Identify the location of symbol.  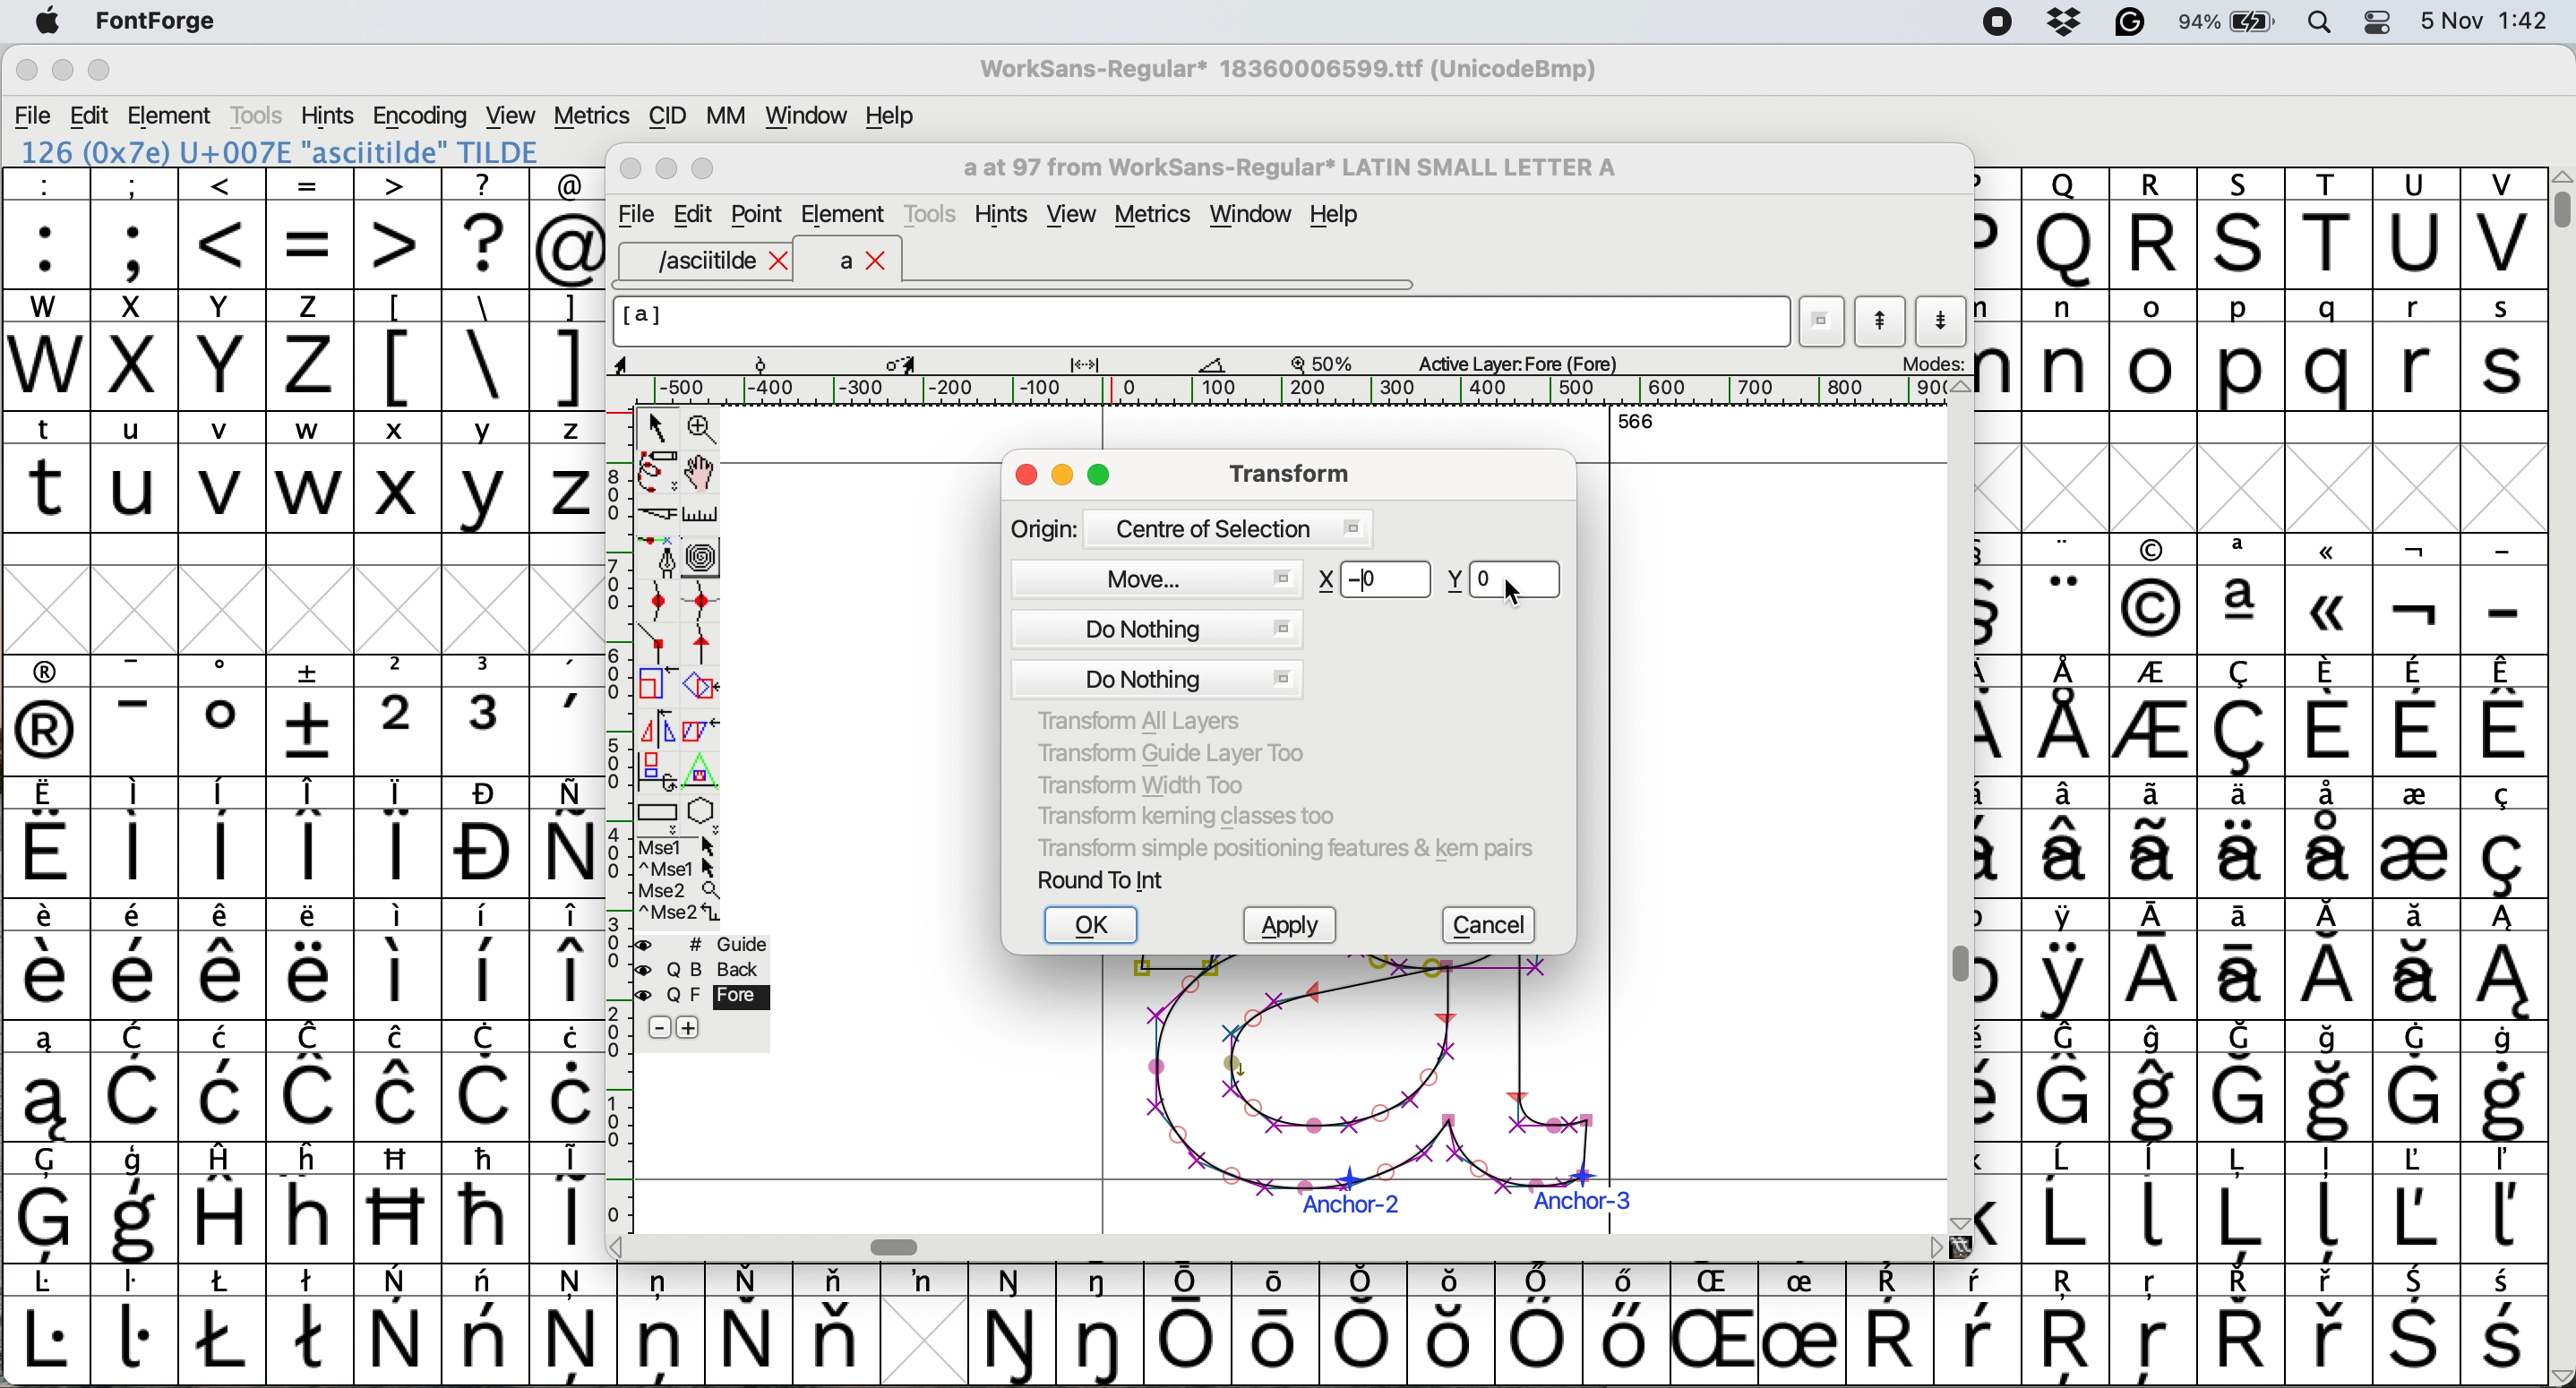
(2417, 1327).